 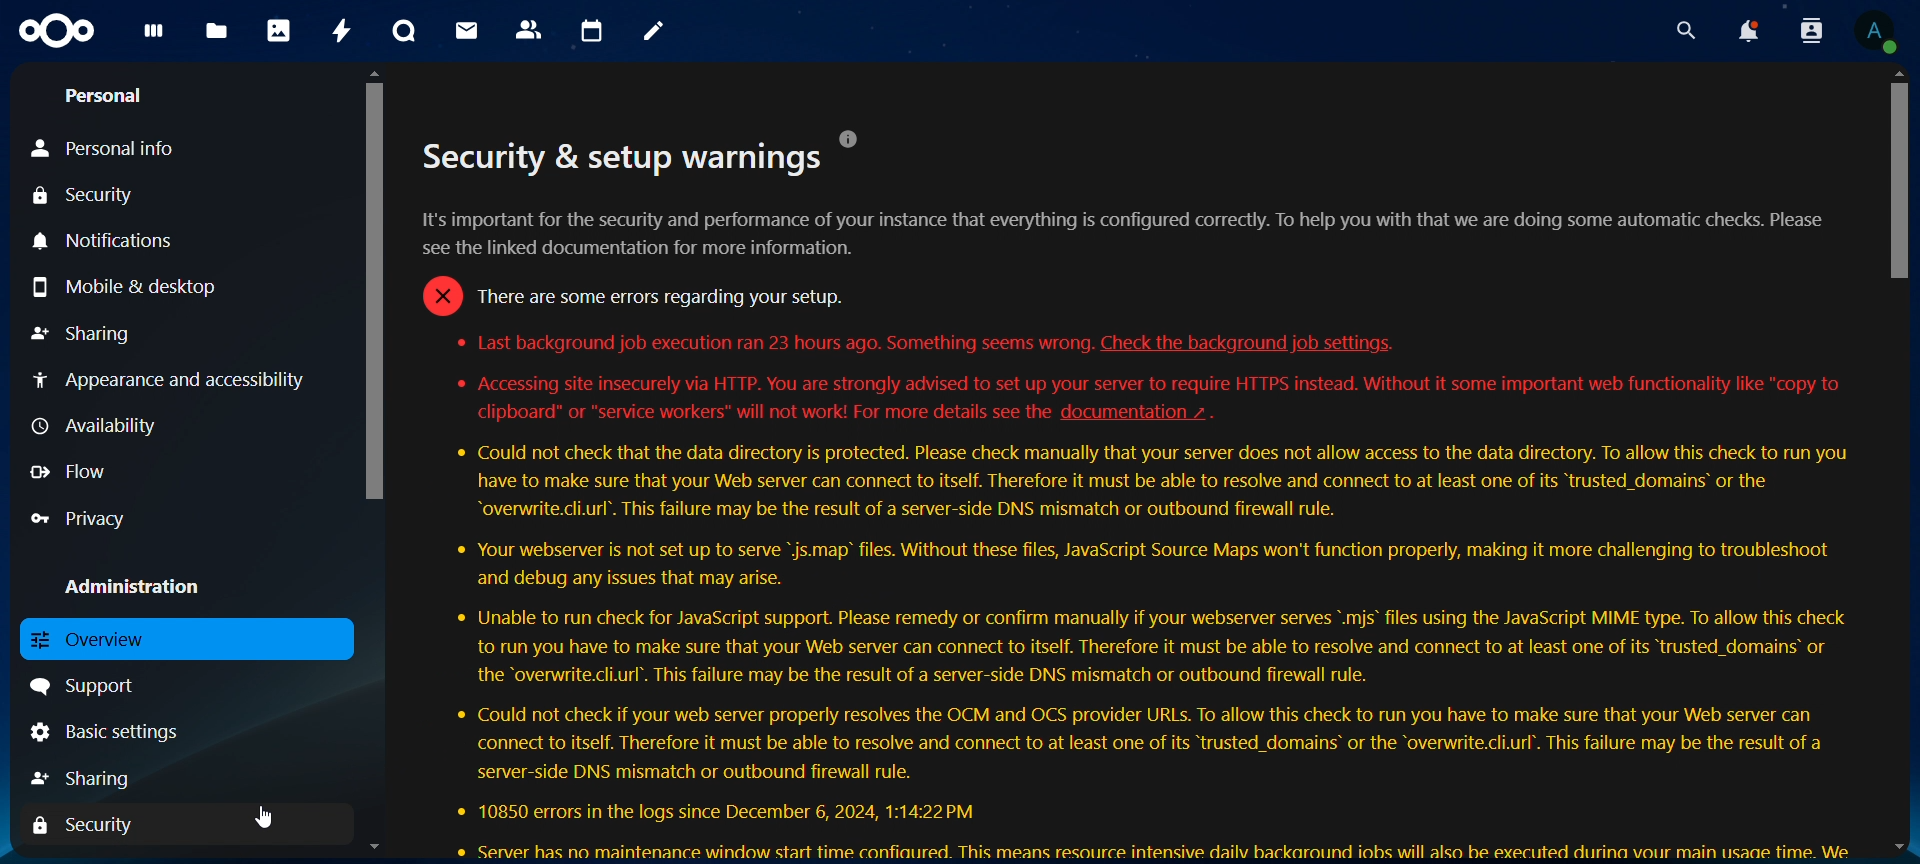 What do you see at coordinates (88, 778) in the screenshot?
I see `haring` at bounding box center [88, 778].